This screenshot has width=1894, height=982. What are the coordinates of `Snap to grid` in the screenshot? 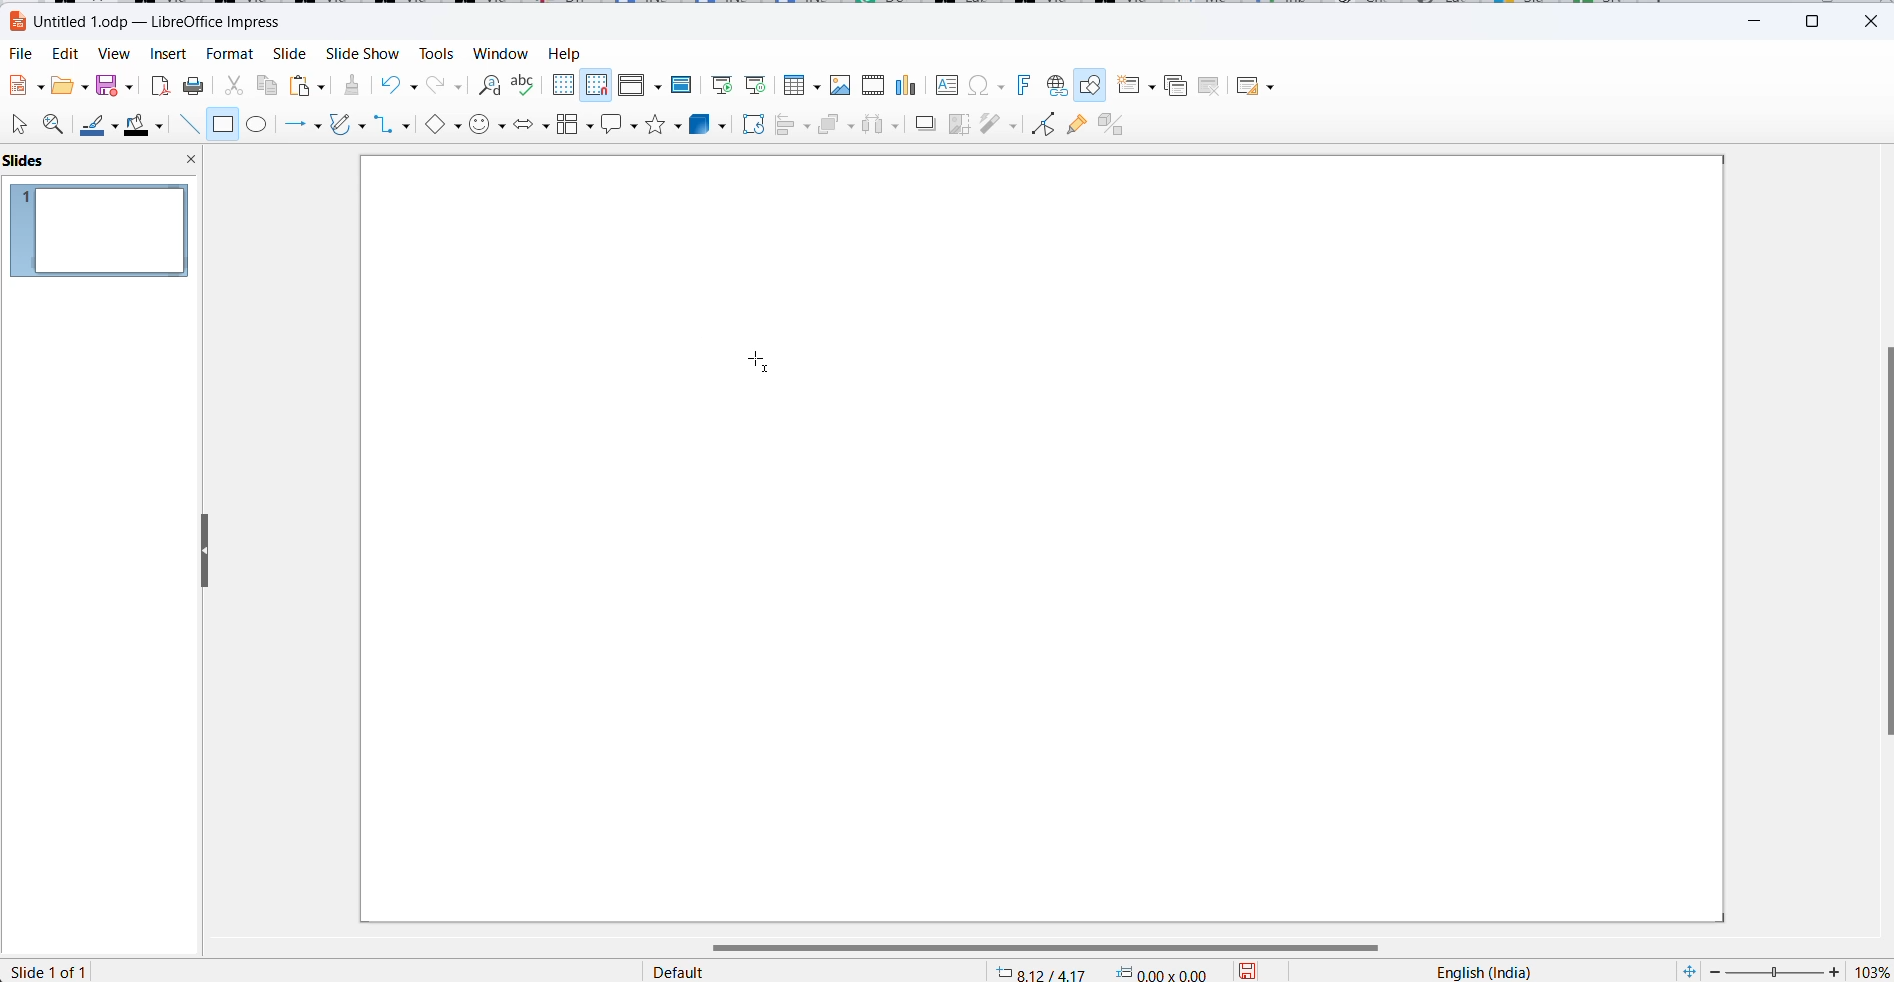 It's located at (597, 85).